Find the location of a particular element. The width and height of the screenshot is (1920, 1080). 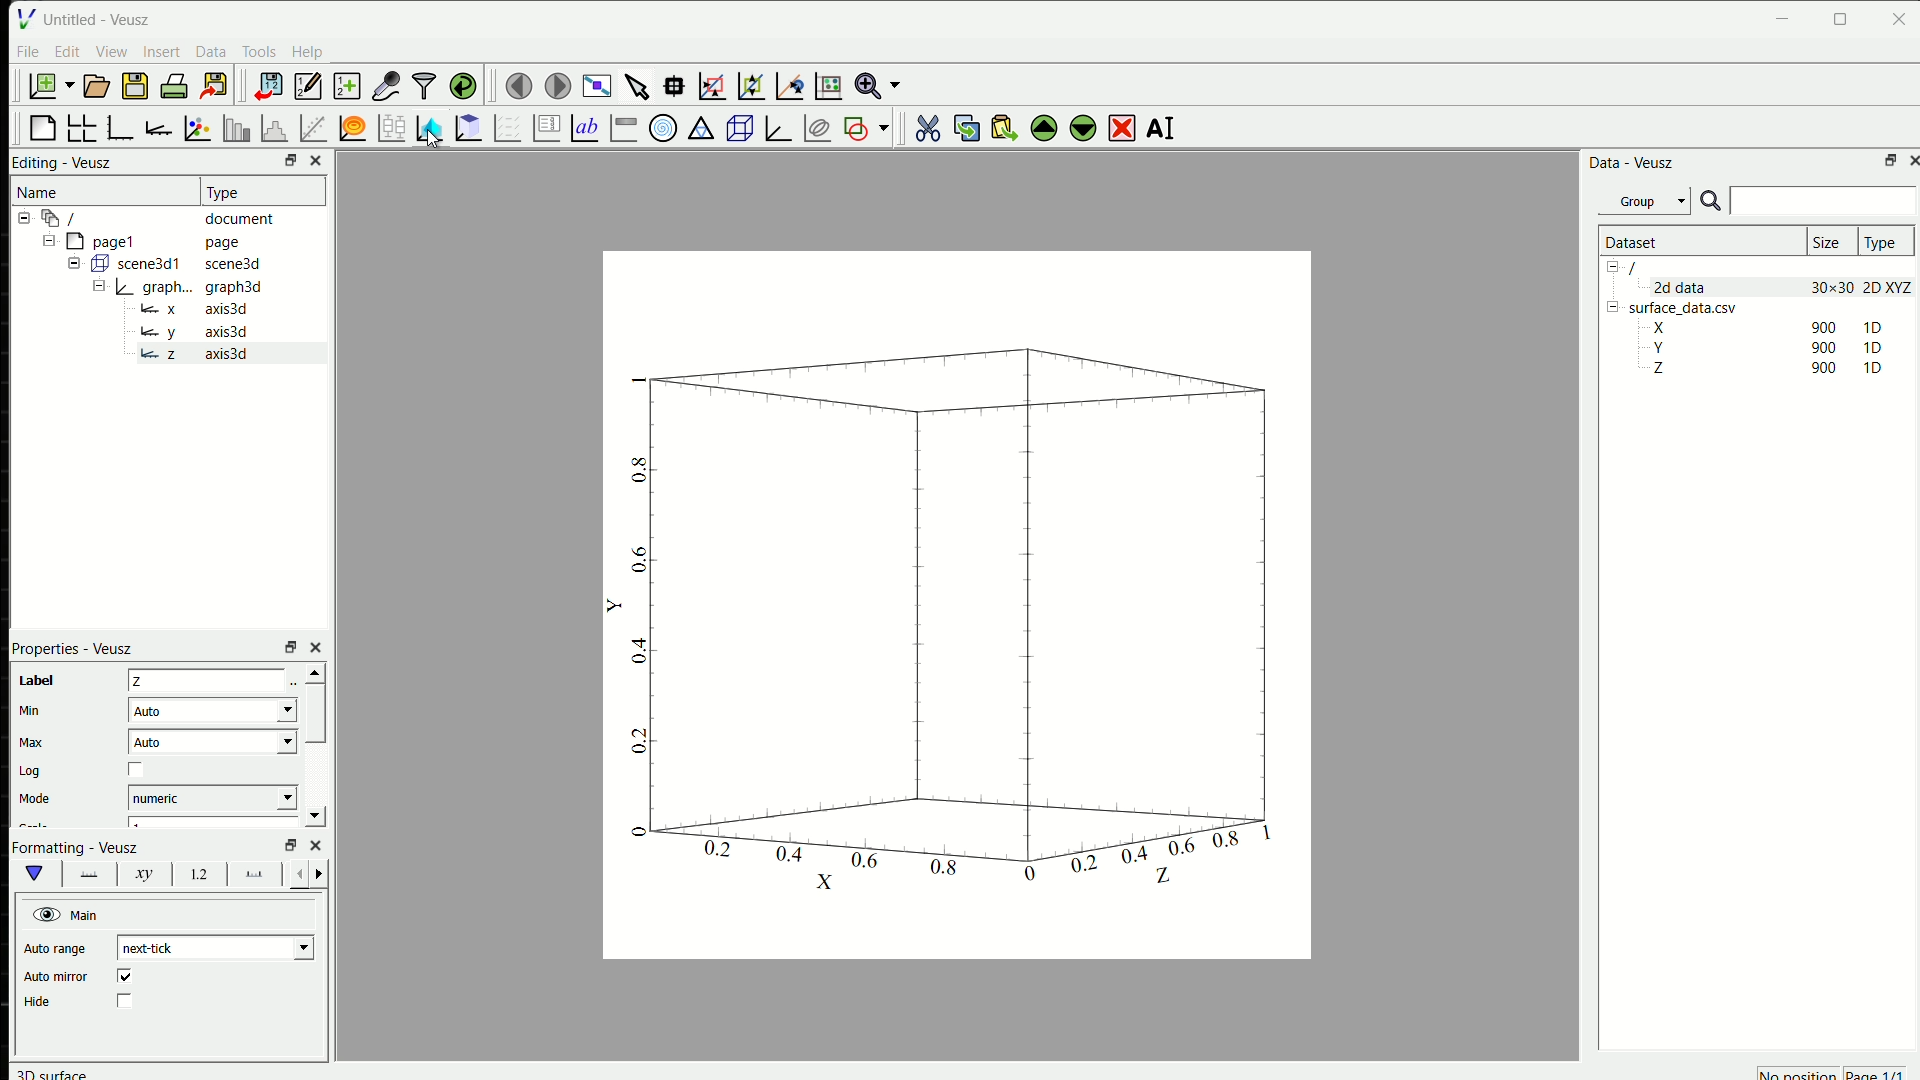

click to recenter graph axis is located at coordinates (791, 86).